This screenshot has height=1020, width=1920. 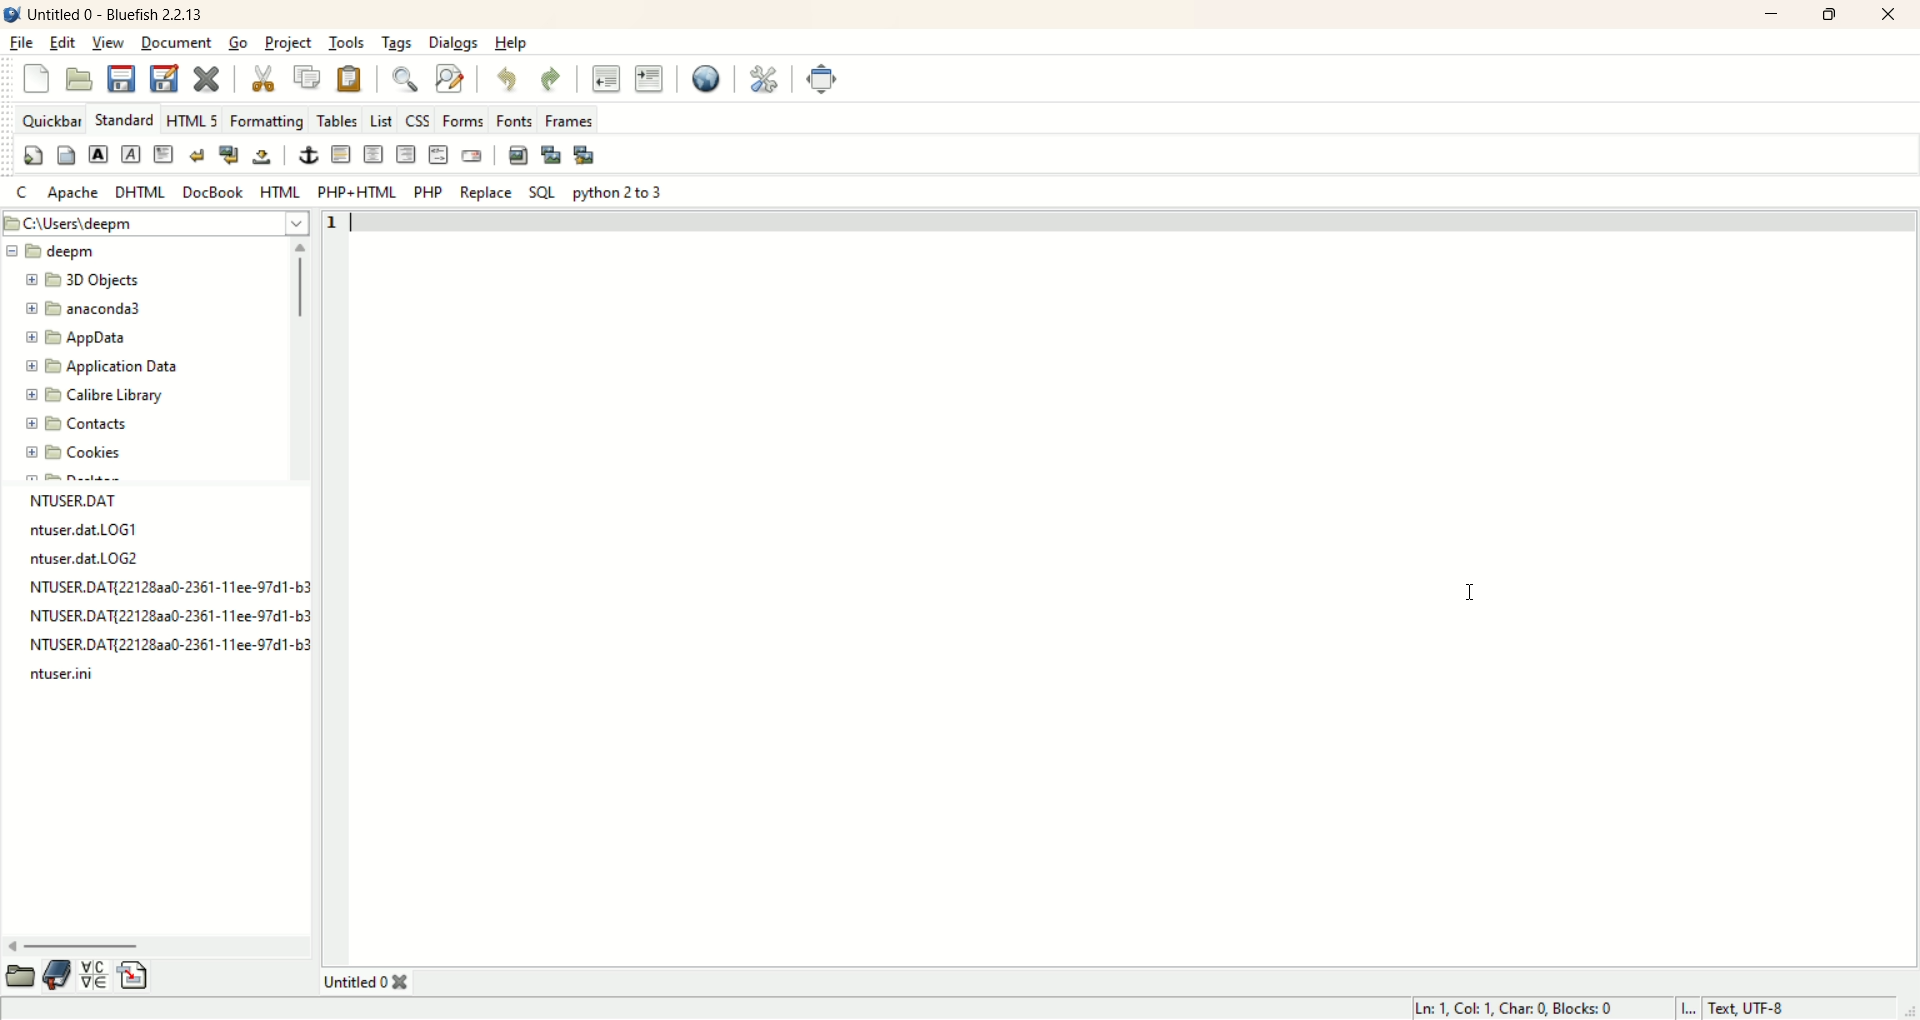 I want to click on document, so click(x=178, y=43).